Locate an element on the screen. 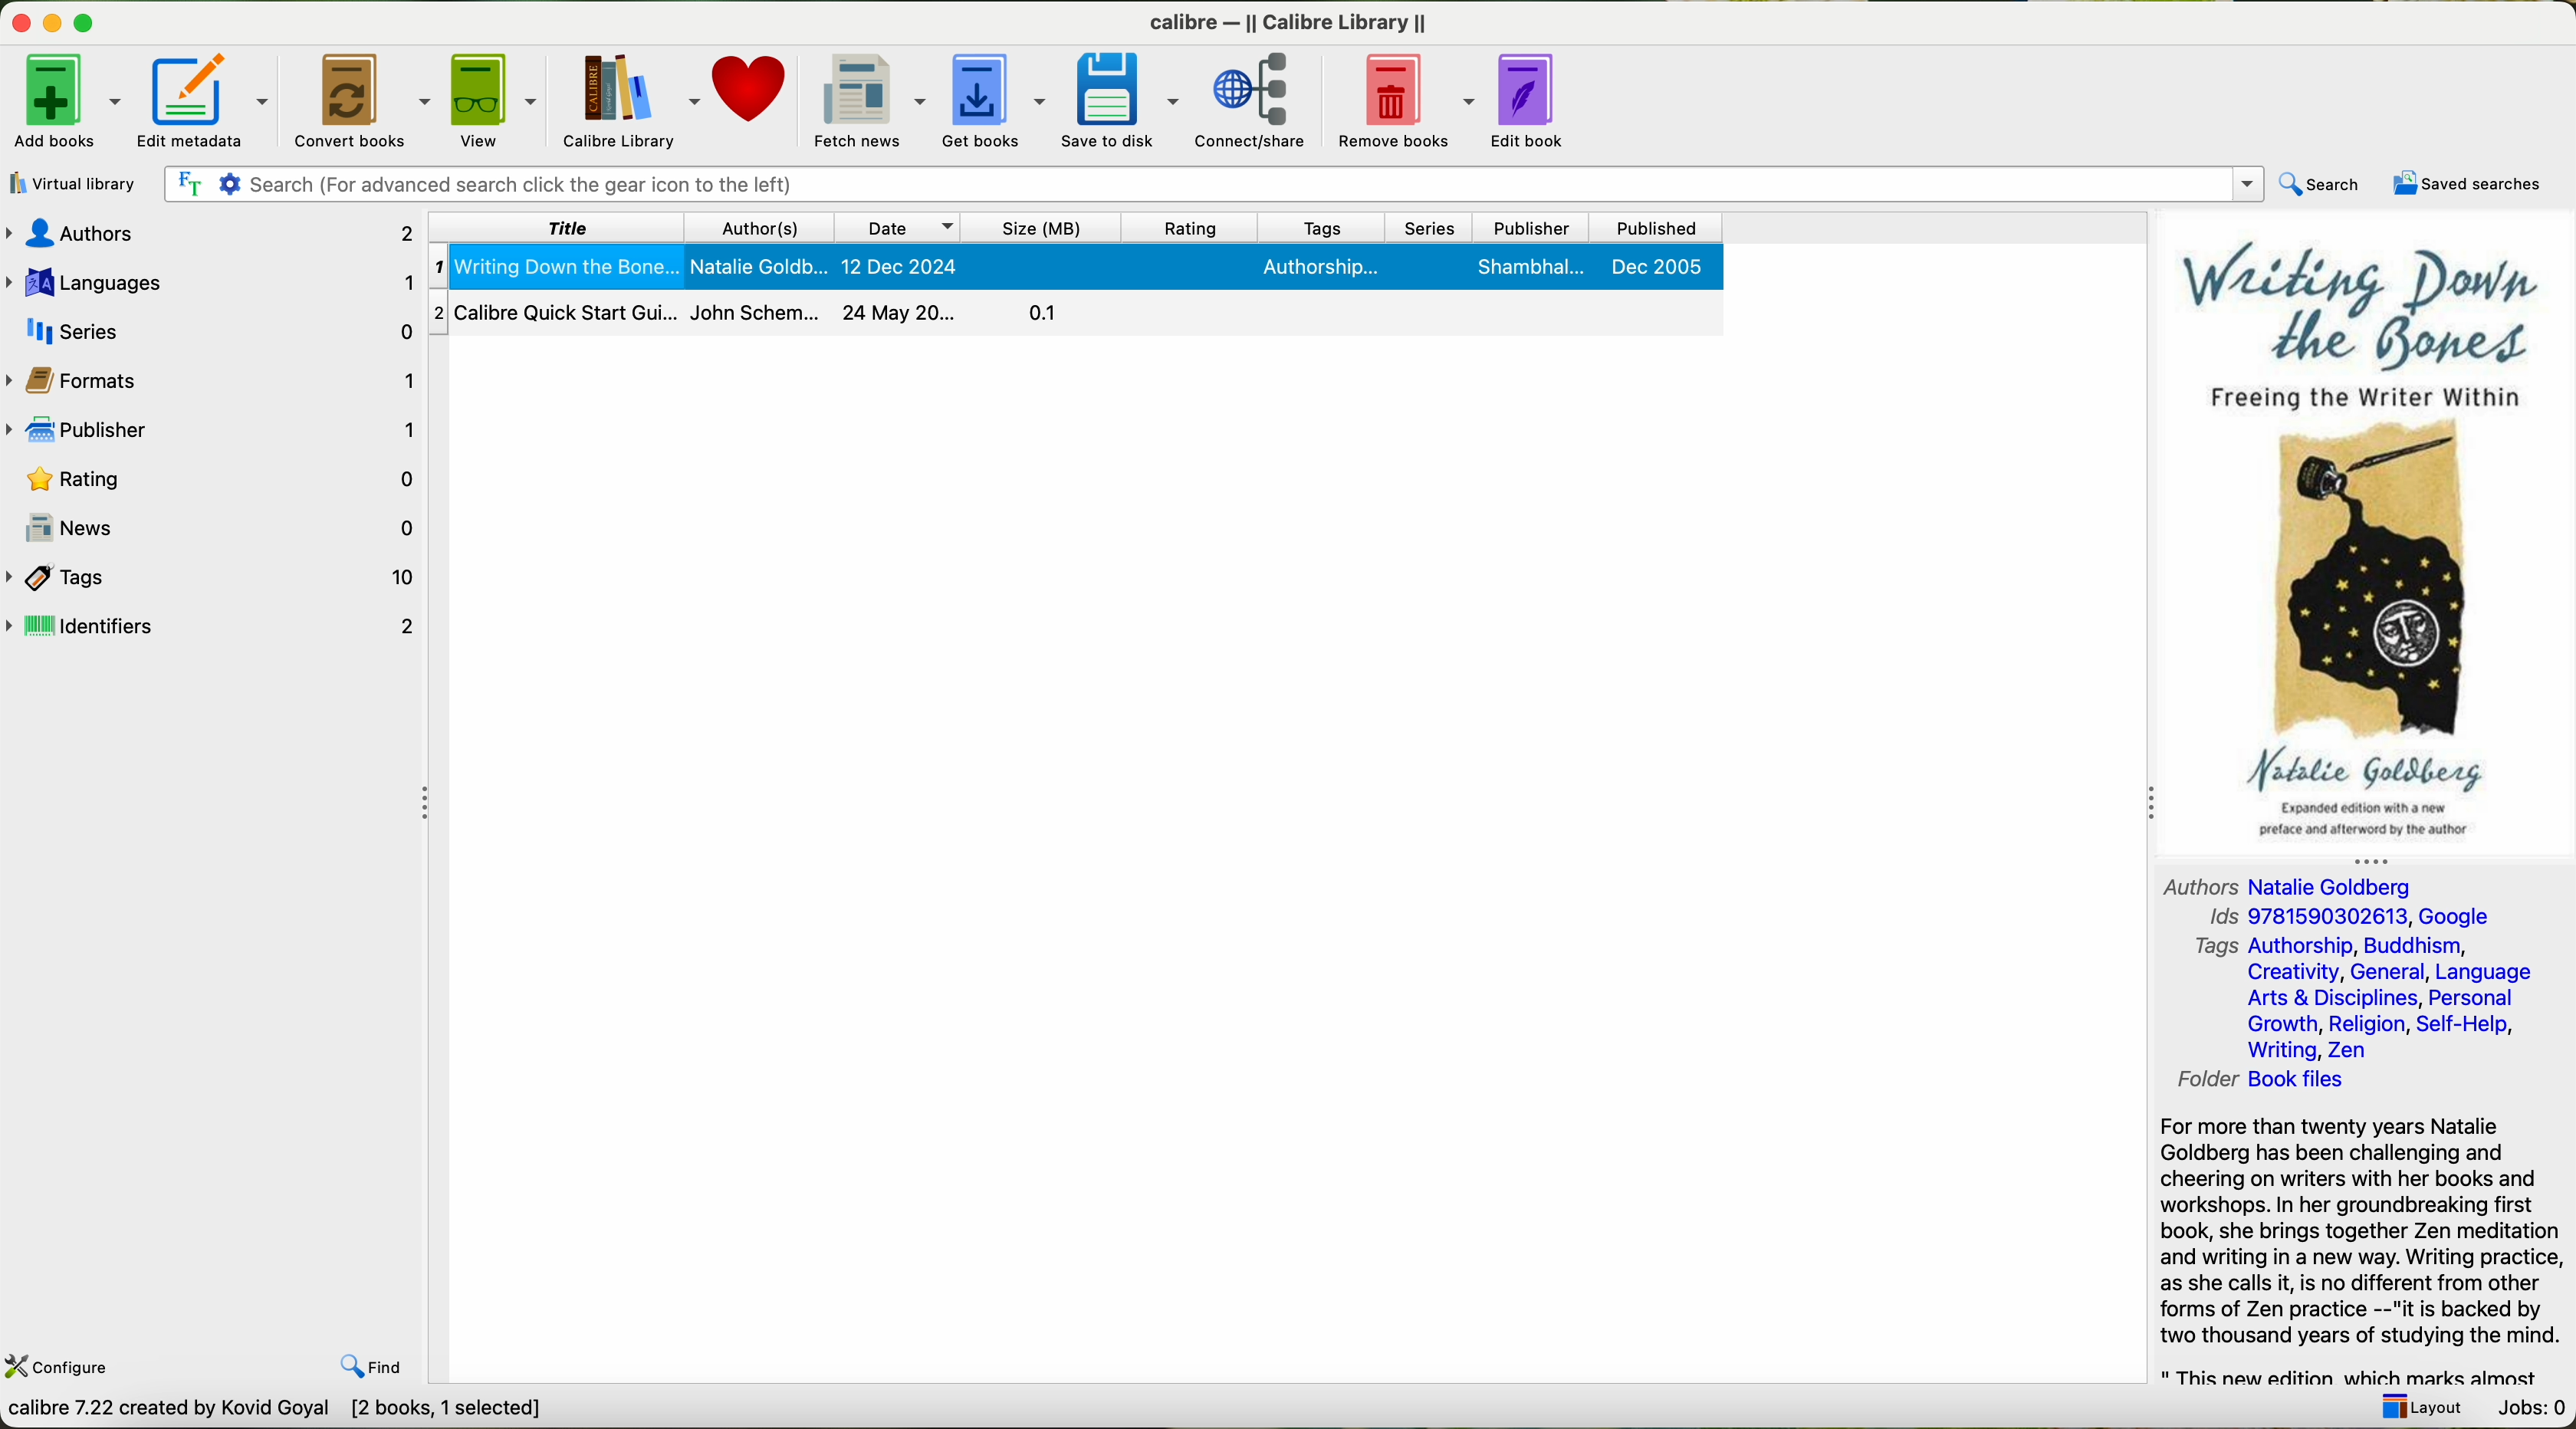 The image size is (2576, 1429). fetch news is located at coordinates (869, 98).